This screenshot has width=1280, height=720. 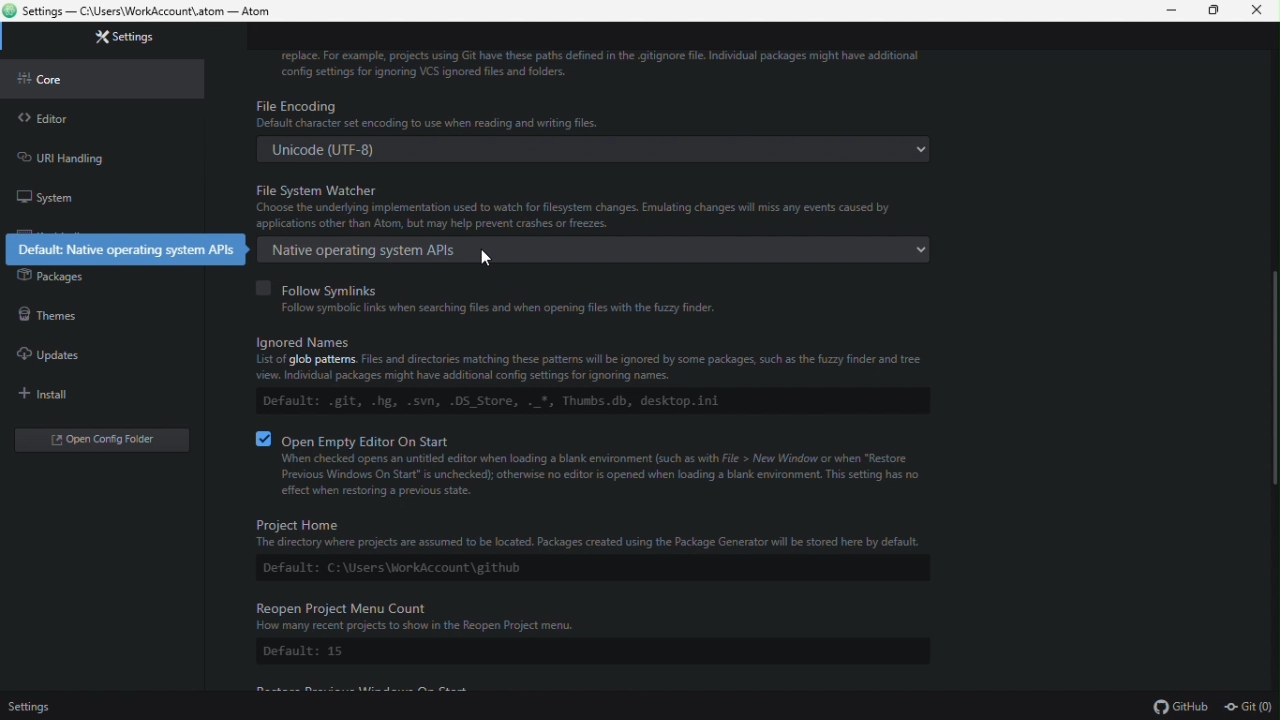 What do you see at coordinates (51, 313) in the screenshot?
I see `Themes` at bounding box center [51, 313].